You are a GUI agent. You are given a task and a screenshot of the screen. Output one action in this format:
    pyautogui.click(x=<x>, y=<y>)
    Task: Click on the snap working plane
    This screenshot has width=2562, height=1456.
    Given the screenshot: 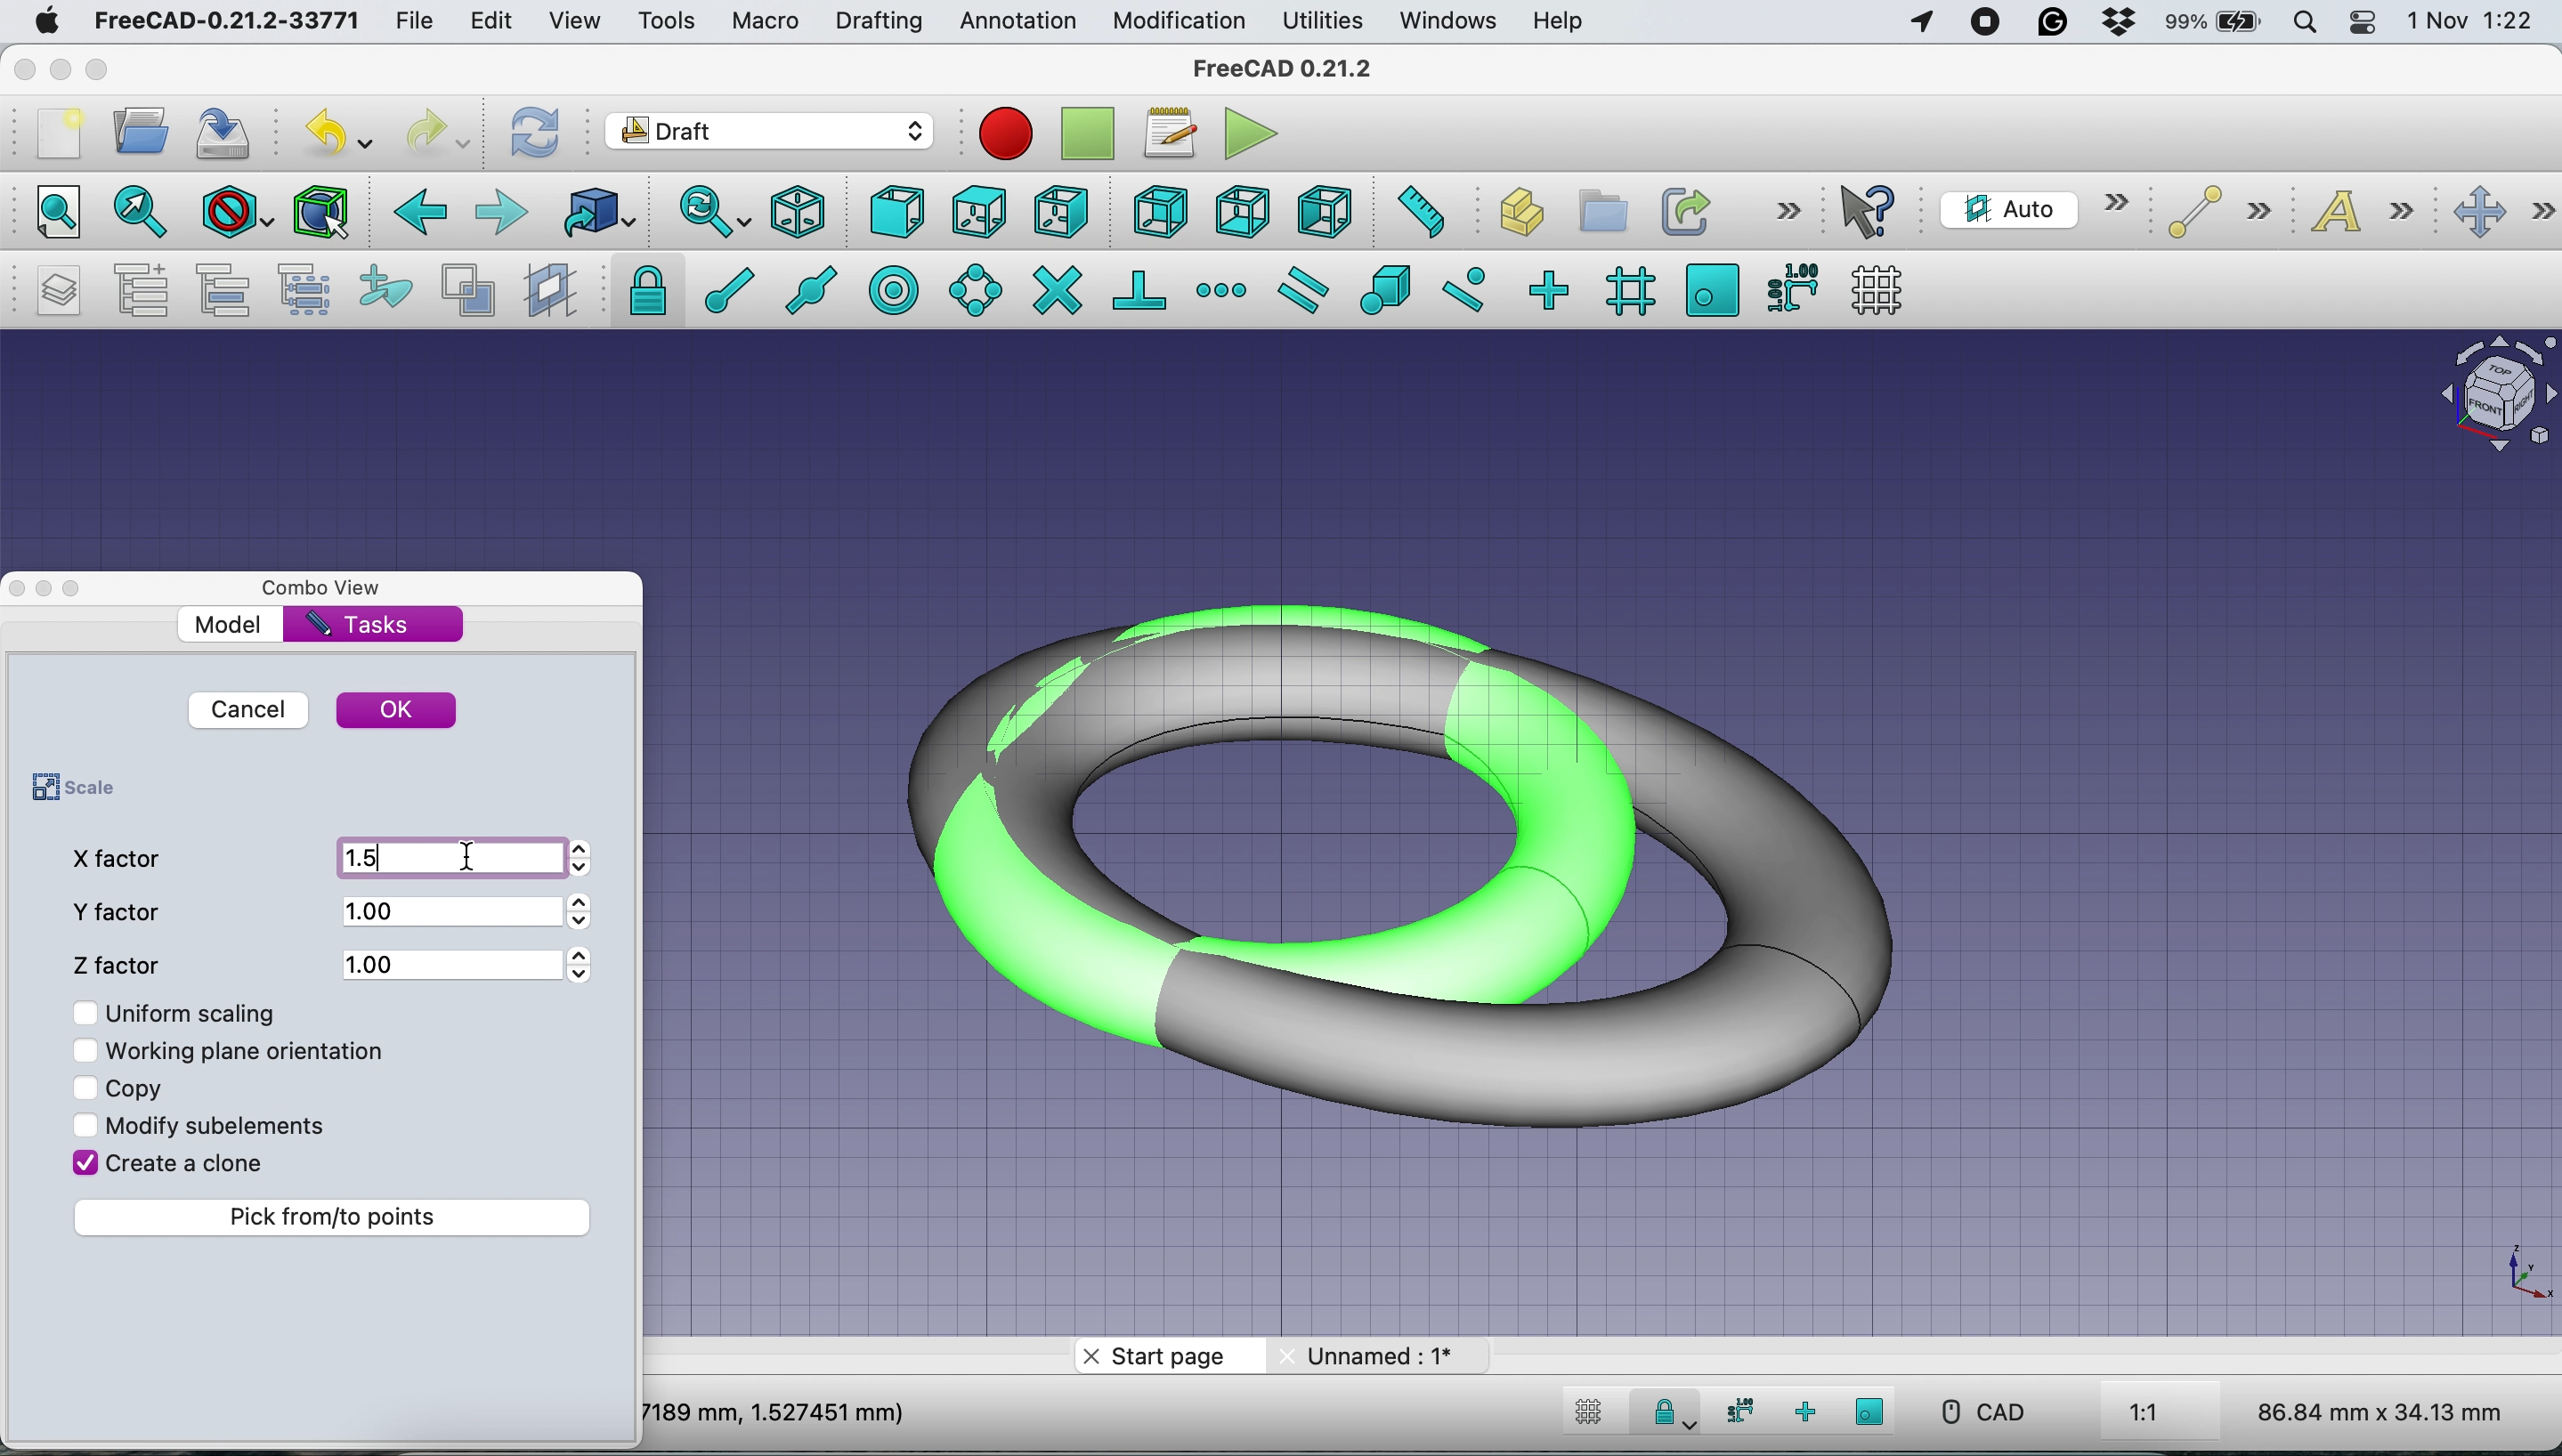 What is the action you would take?
    pyautogui.click(x=1871, y=1411)
    